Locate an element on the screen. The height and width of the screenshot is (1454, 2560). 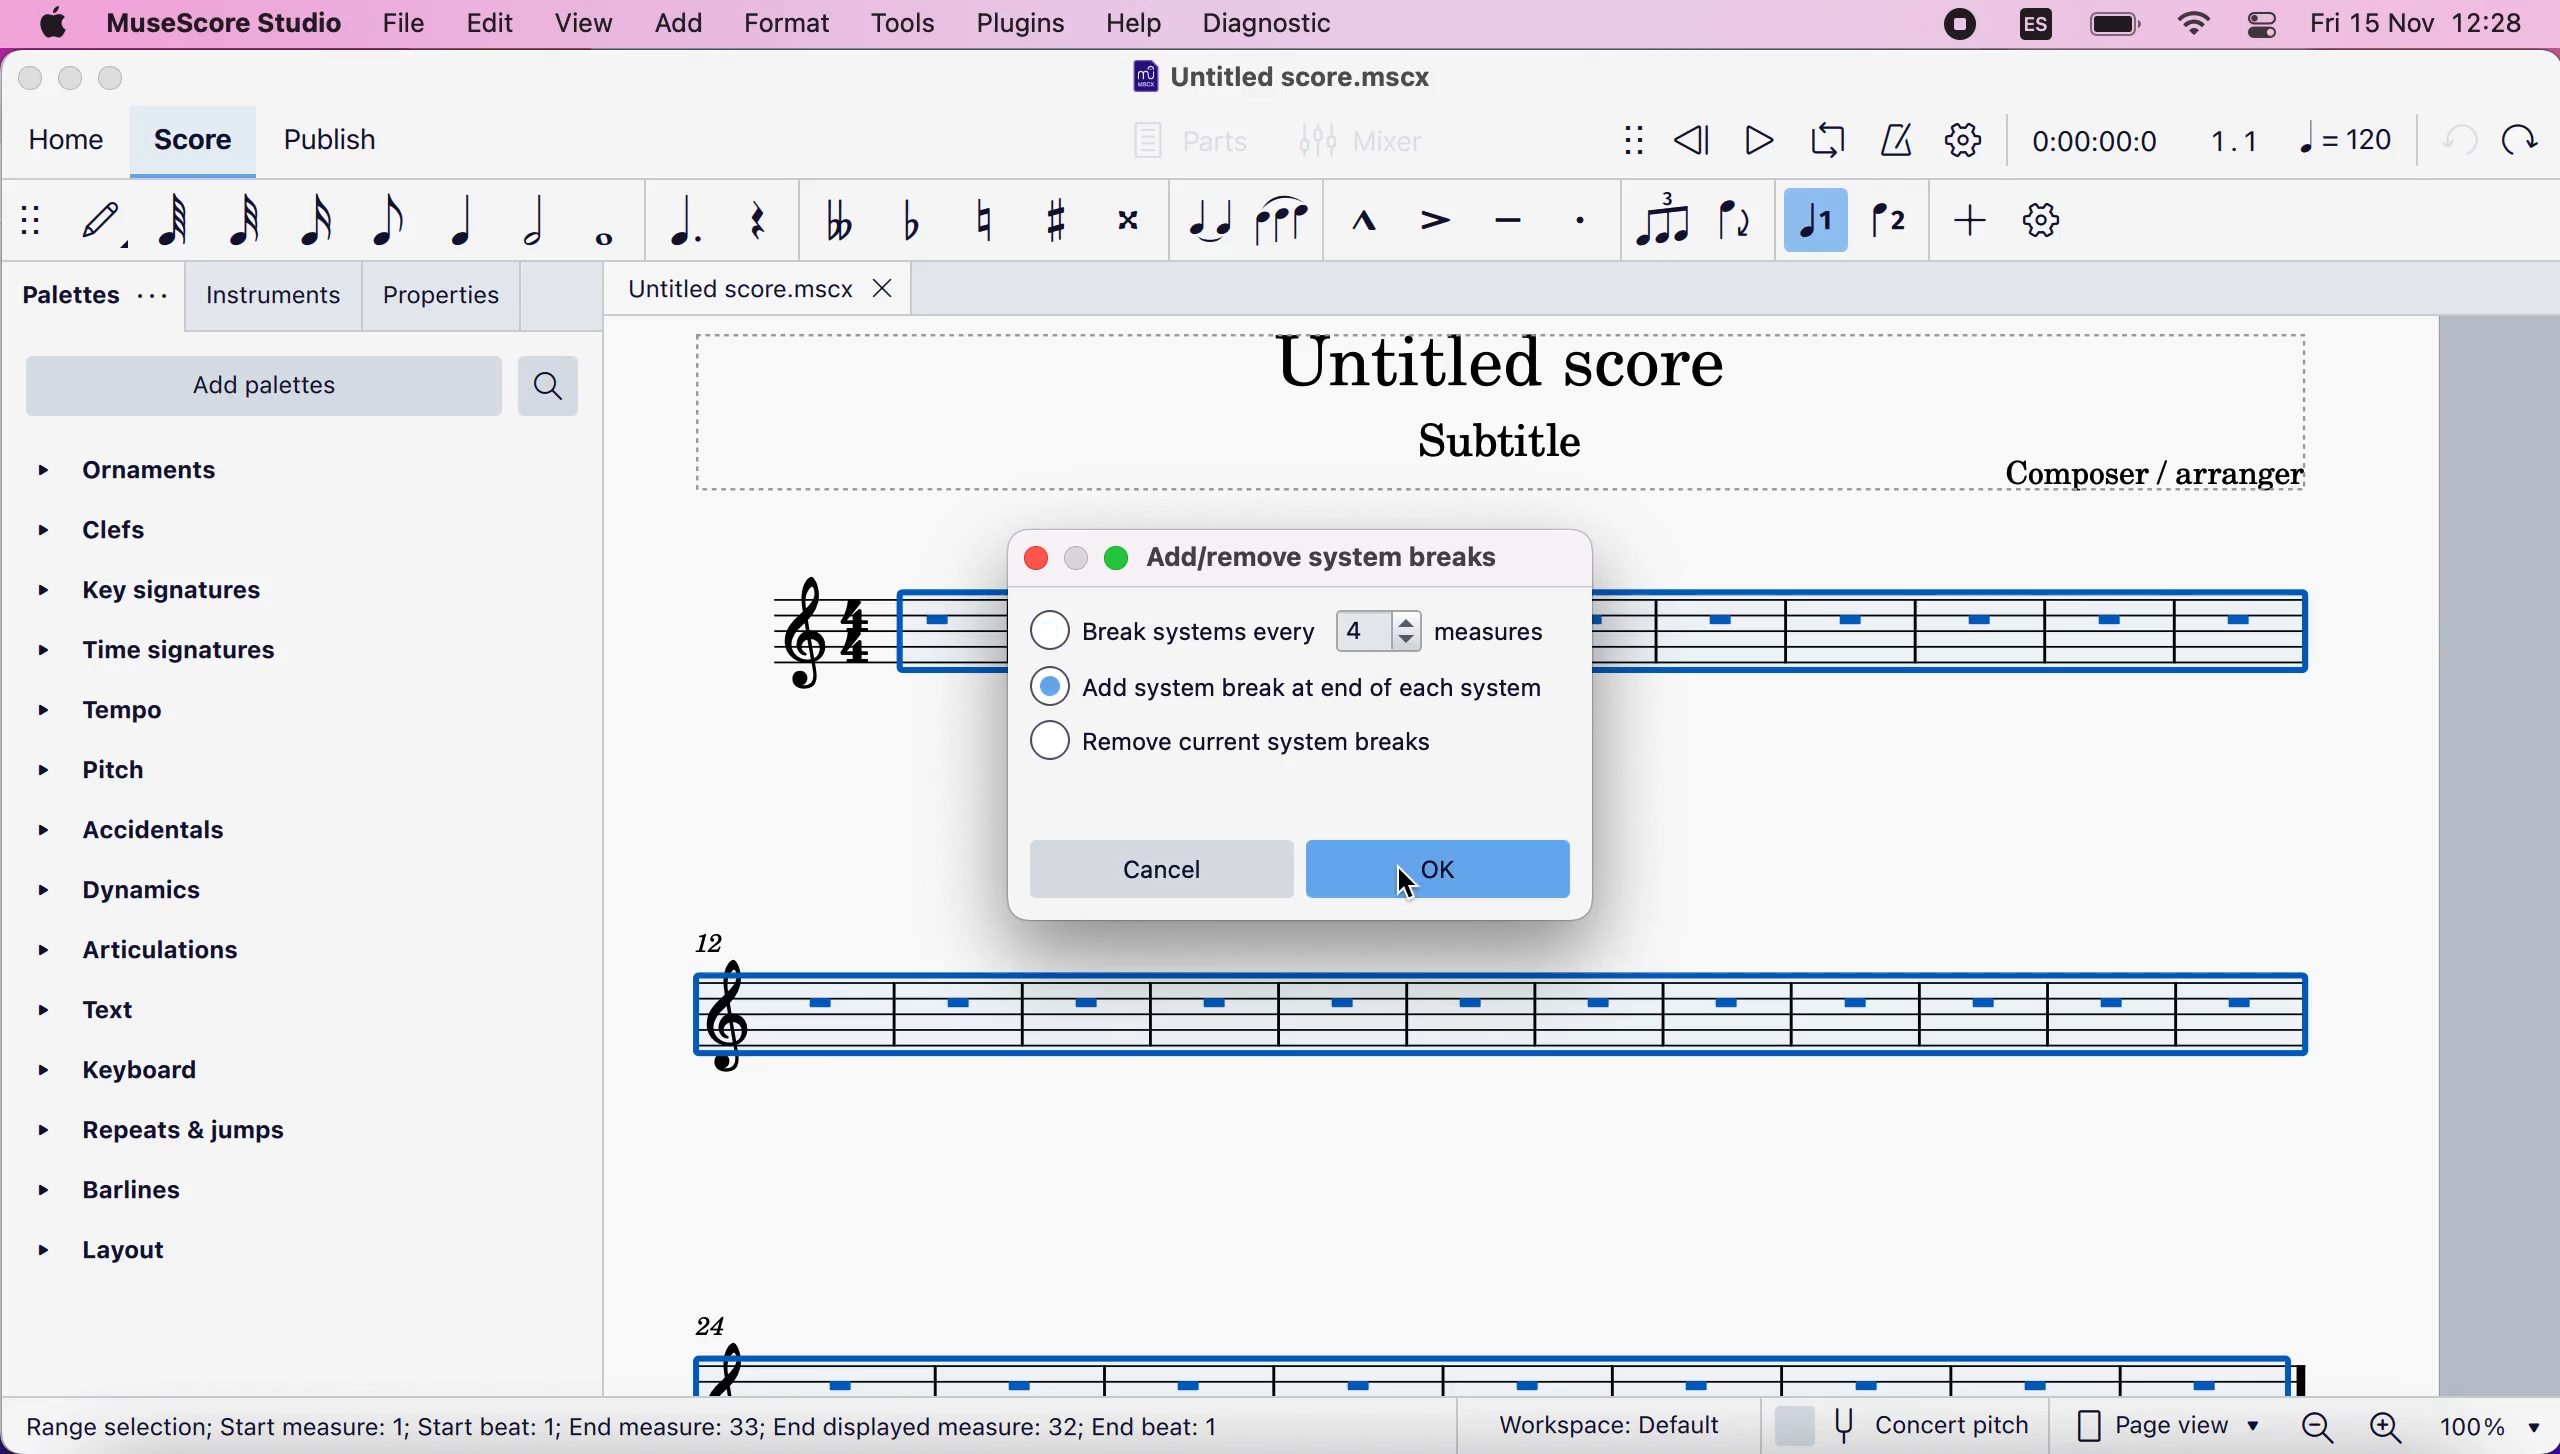
repeats and jumps is located at coordinates (166, 1124).